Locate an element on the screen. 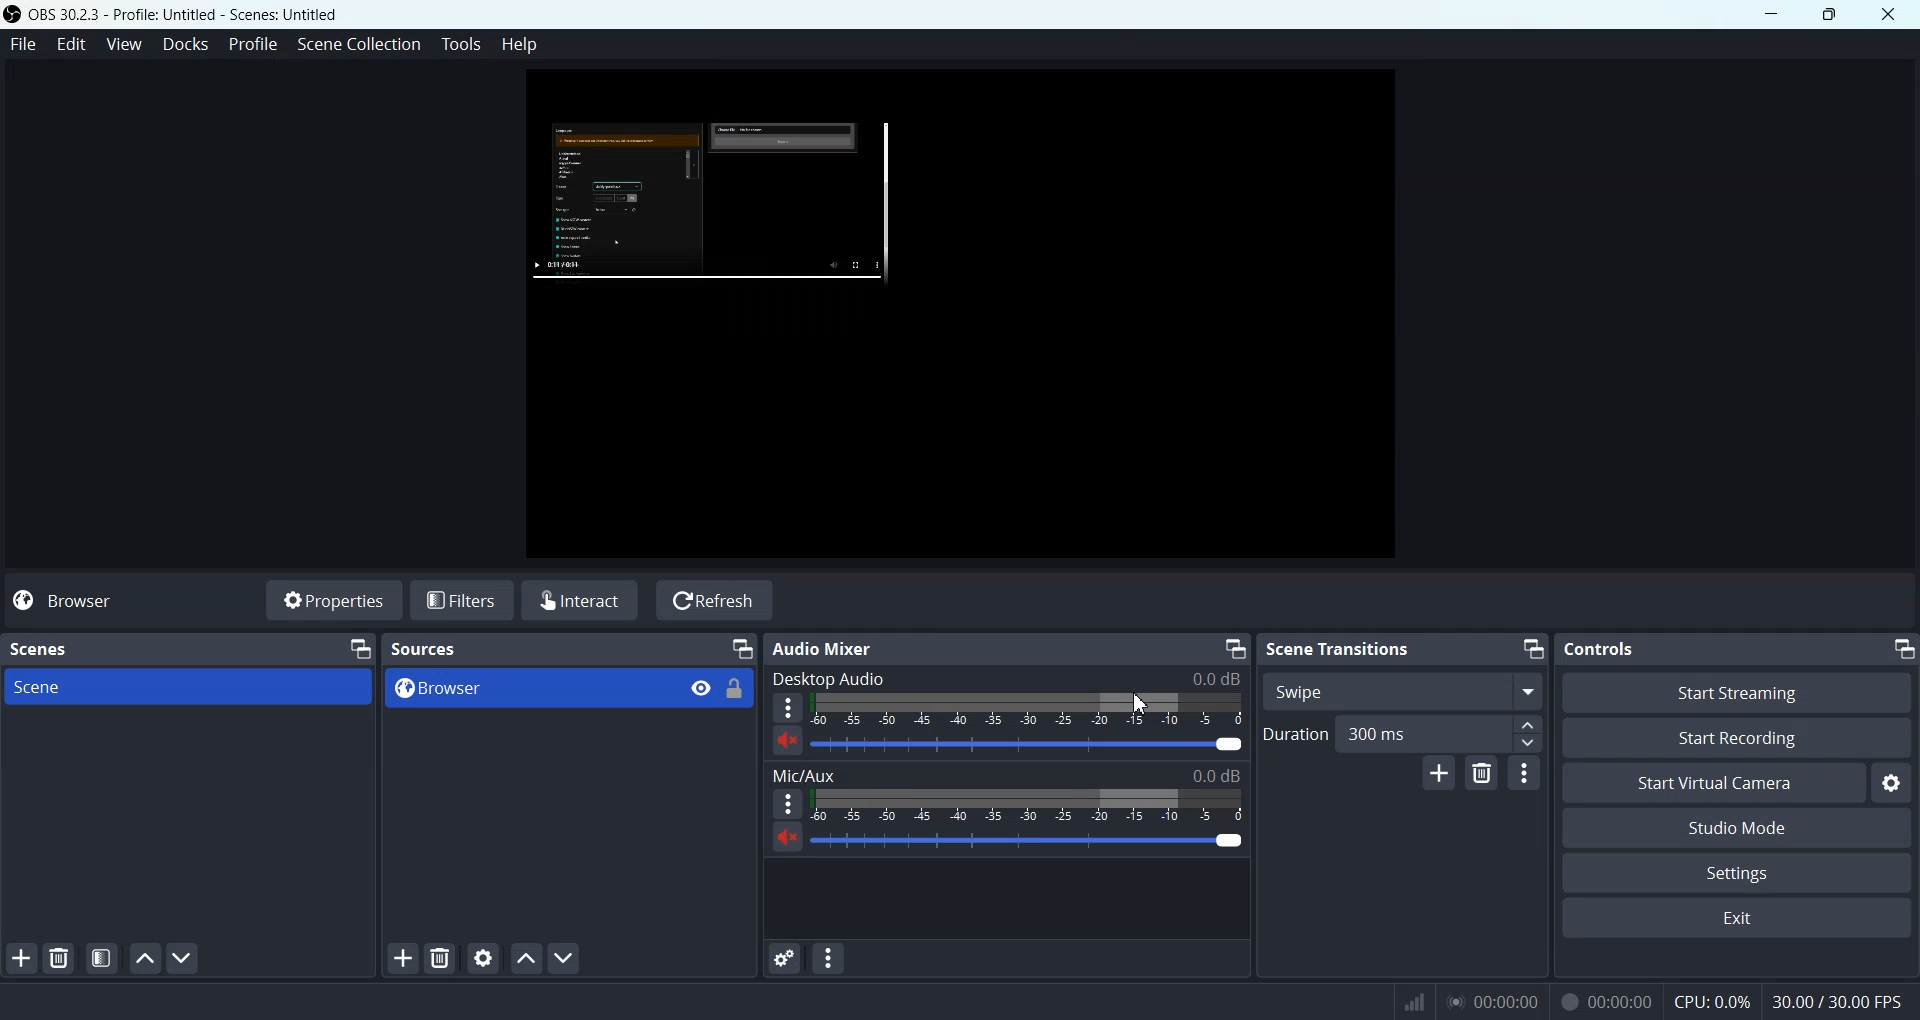  Scenes is located at coordinates (42, 649).